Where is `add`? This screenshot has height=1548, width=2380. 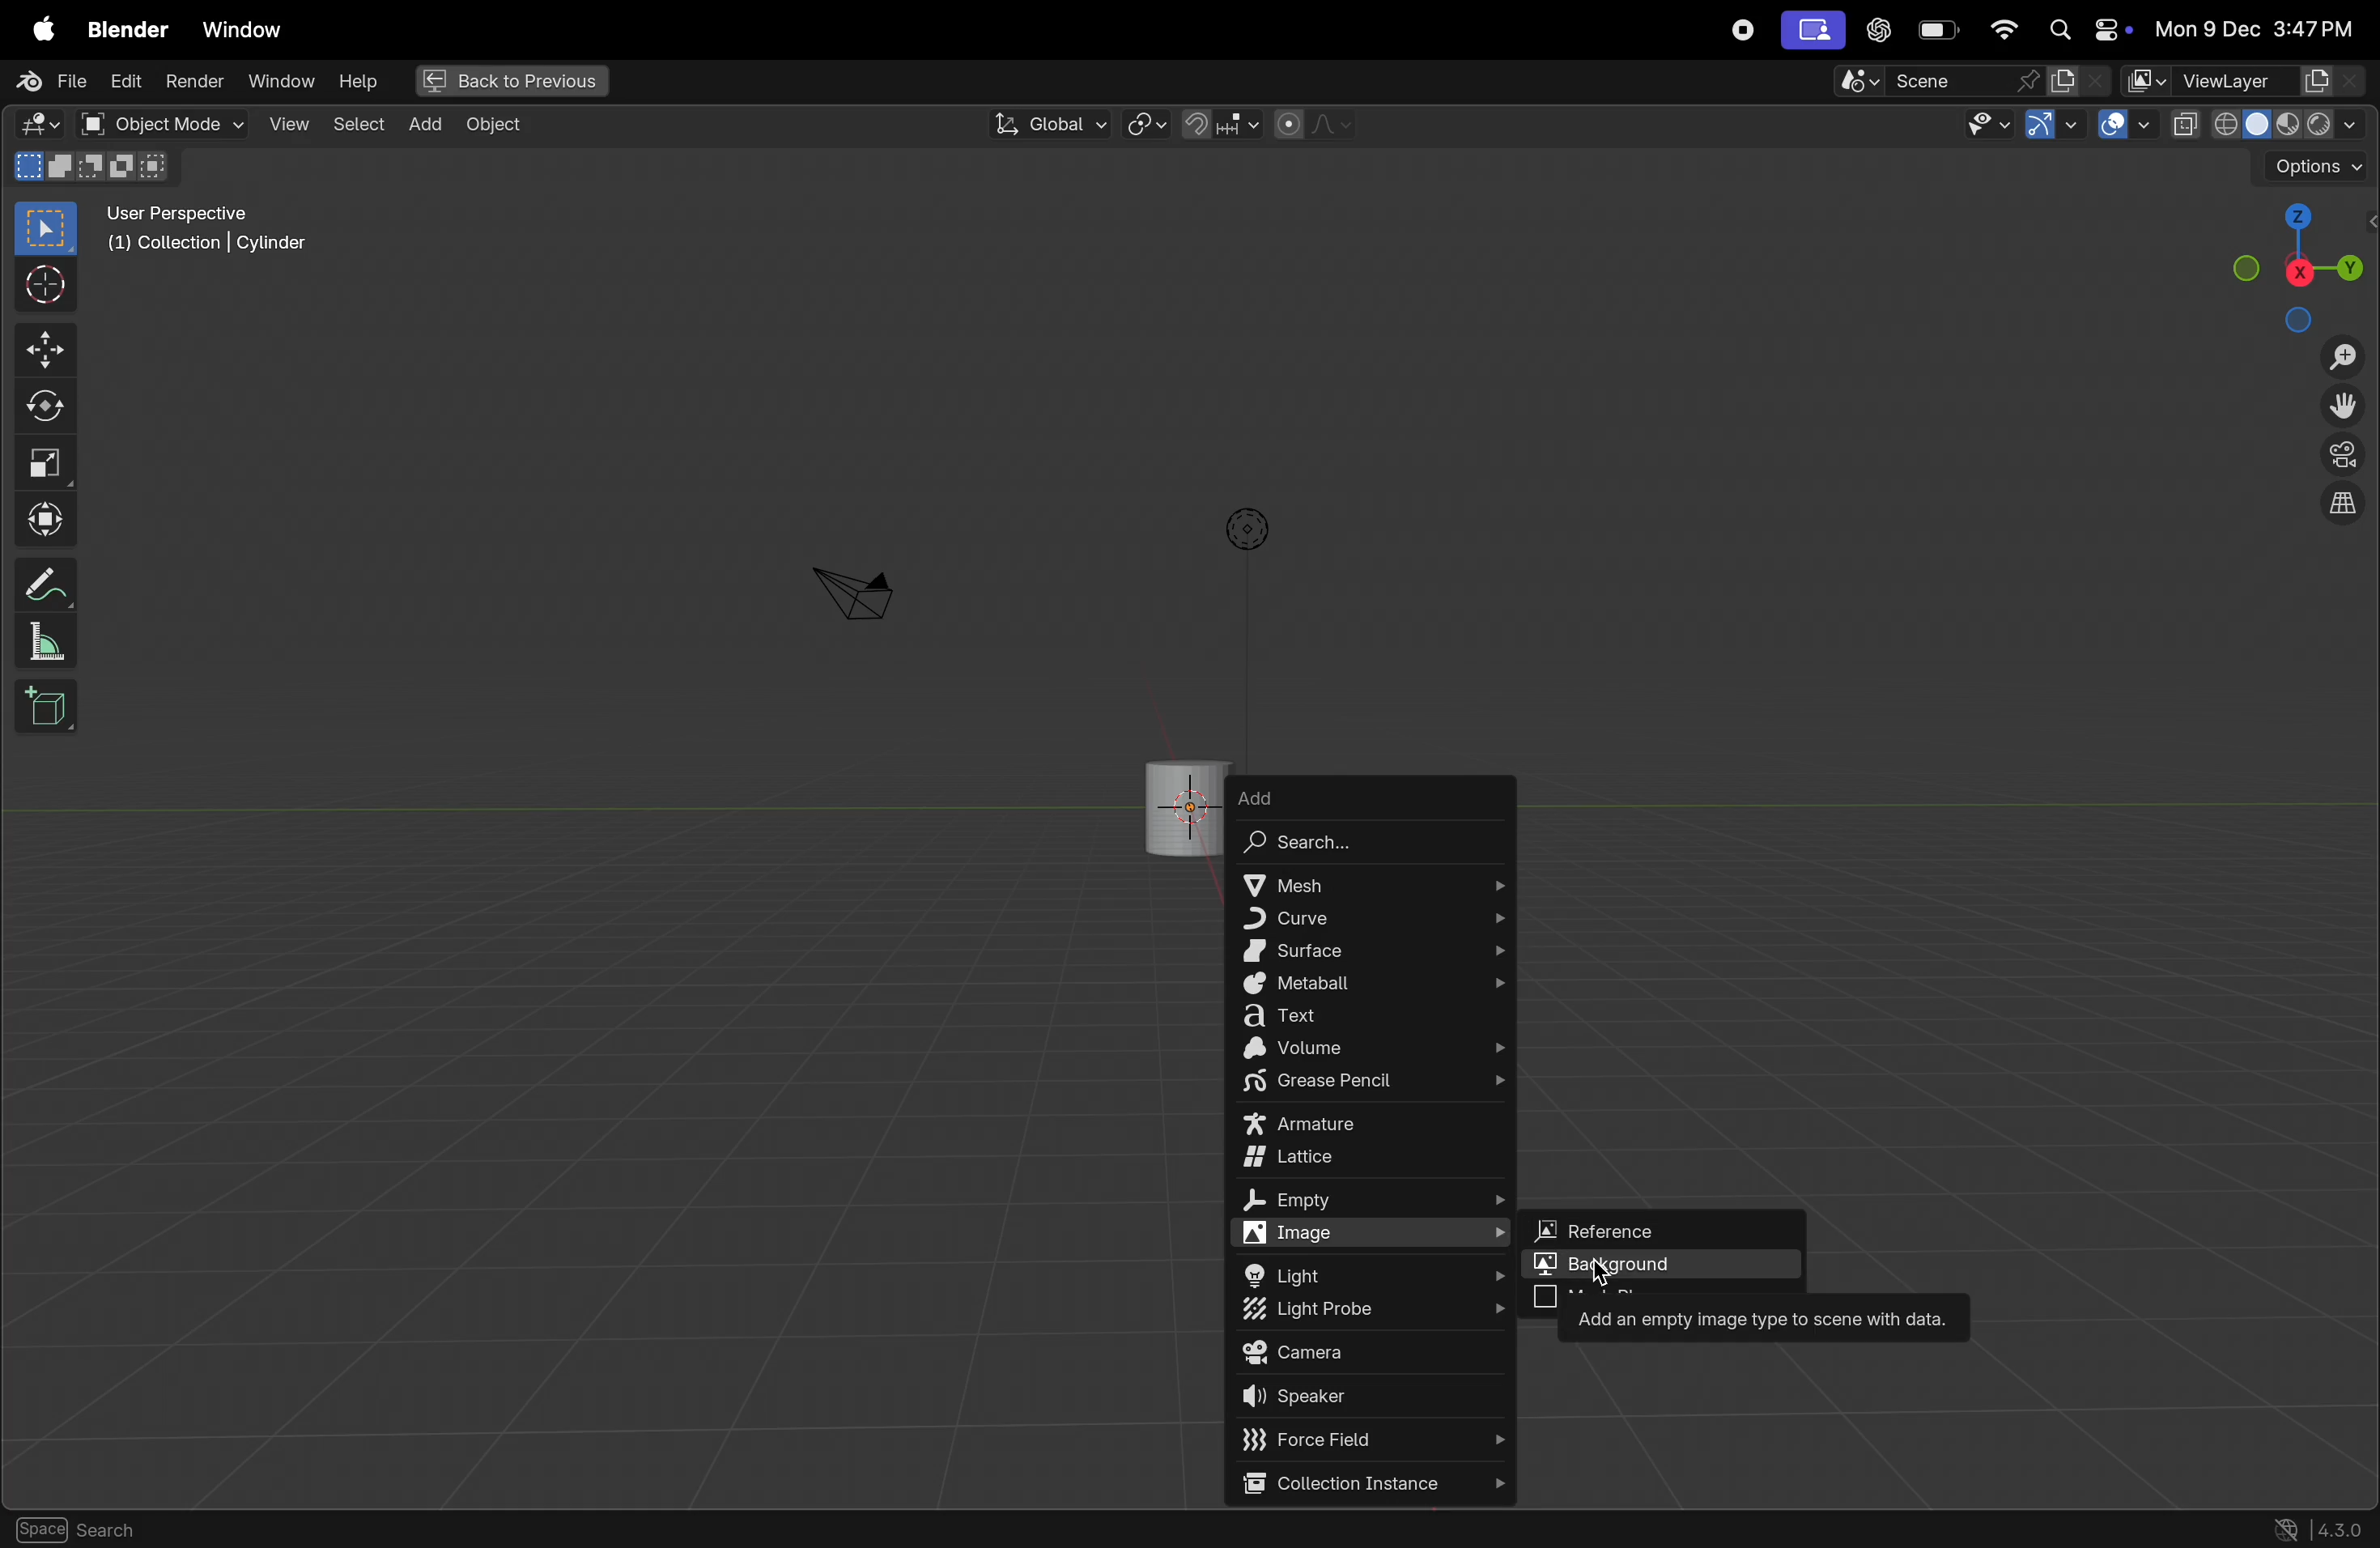
add is located at coordinates (424, 126).